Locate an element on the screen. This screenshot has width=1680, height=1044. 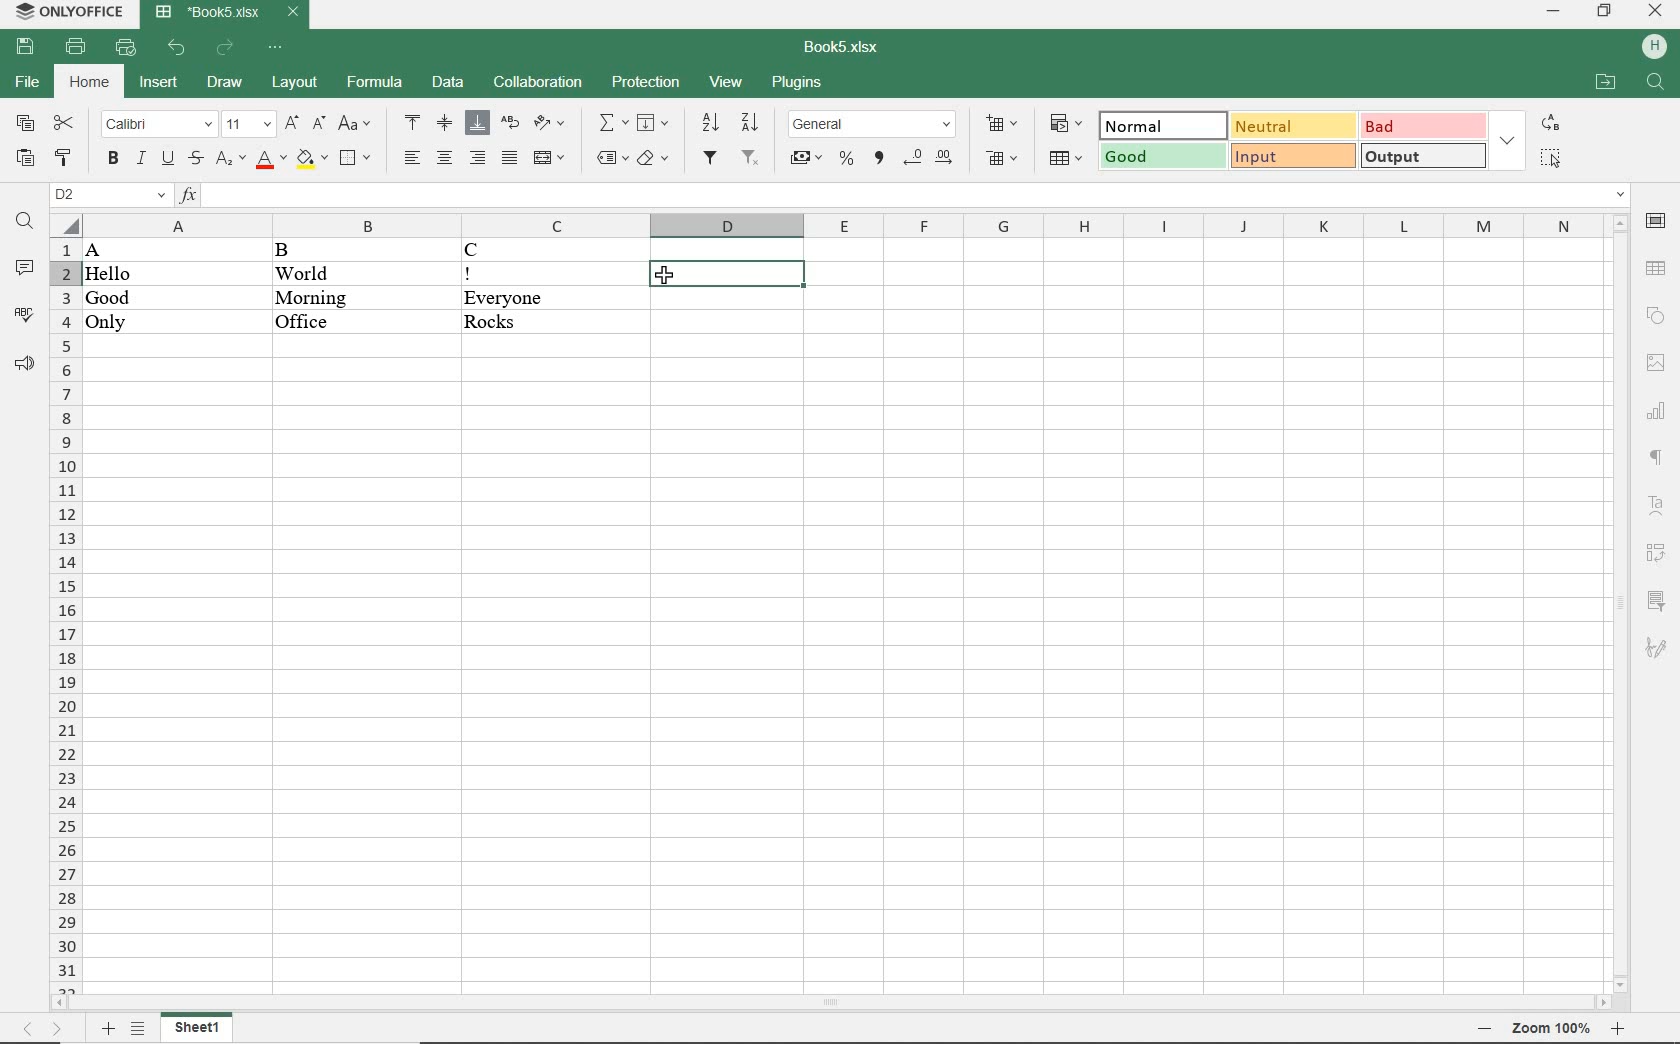
Zoom 100% is located at coordinates (1552, 1029).